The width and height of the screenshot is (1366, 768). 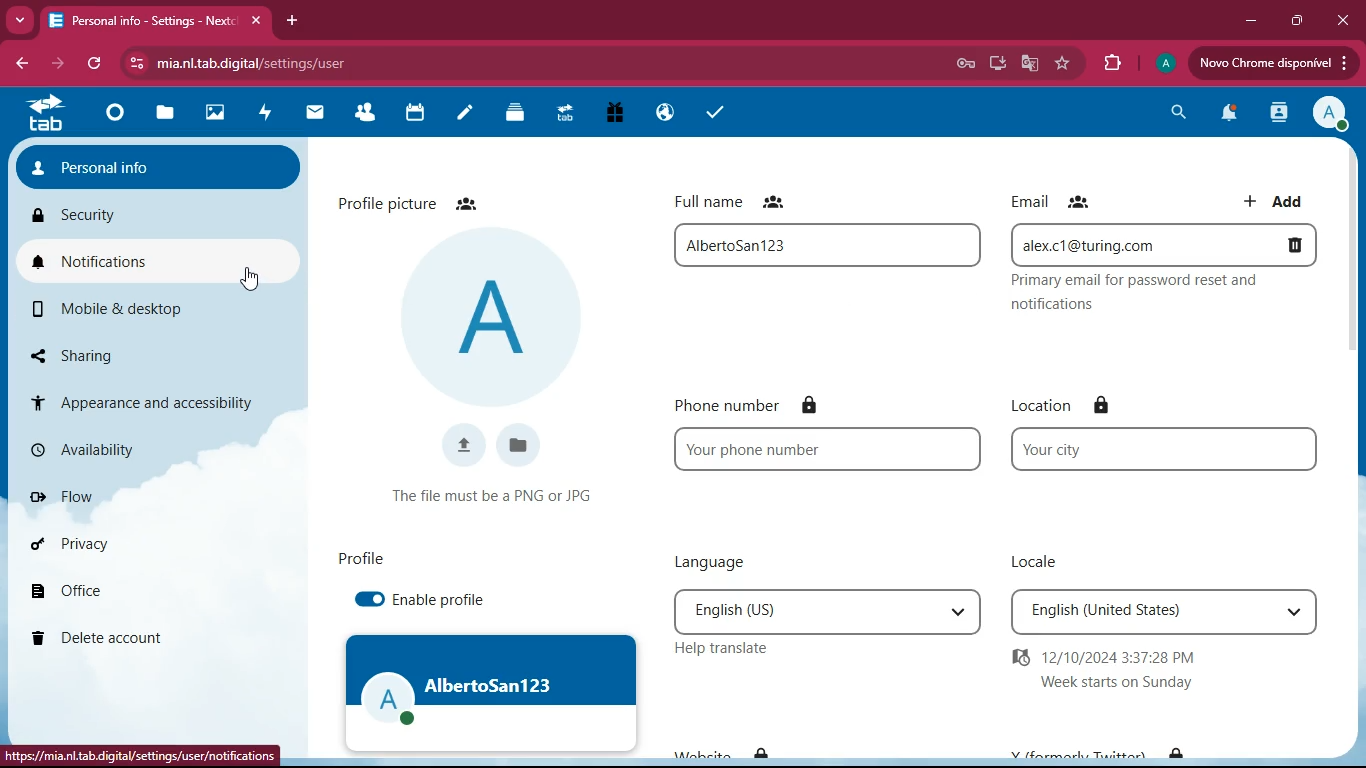 What do you see at coordinates (296, 21) in the screenshot?
I see `add tab` at bounding box center [296, 21].